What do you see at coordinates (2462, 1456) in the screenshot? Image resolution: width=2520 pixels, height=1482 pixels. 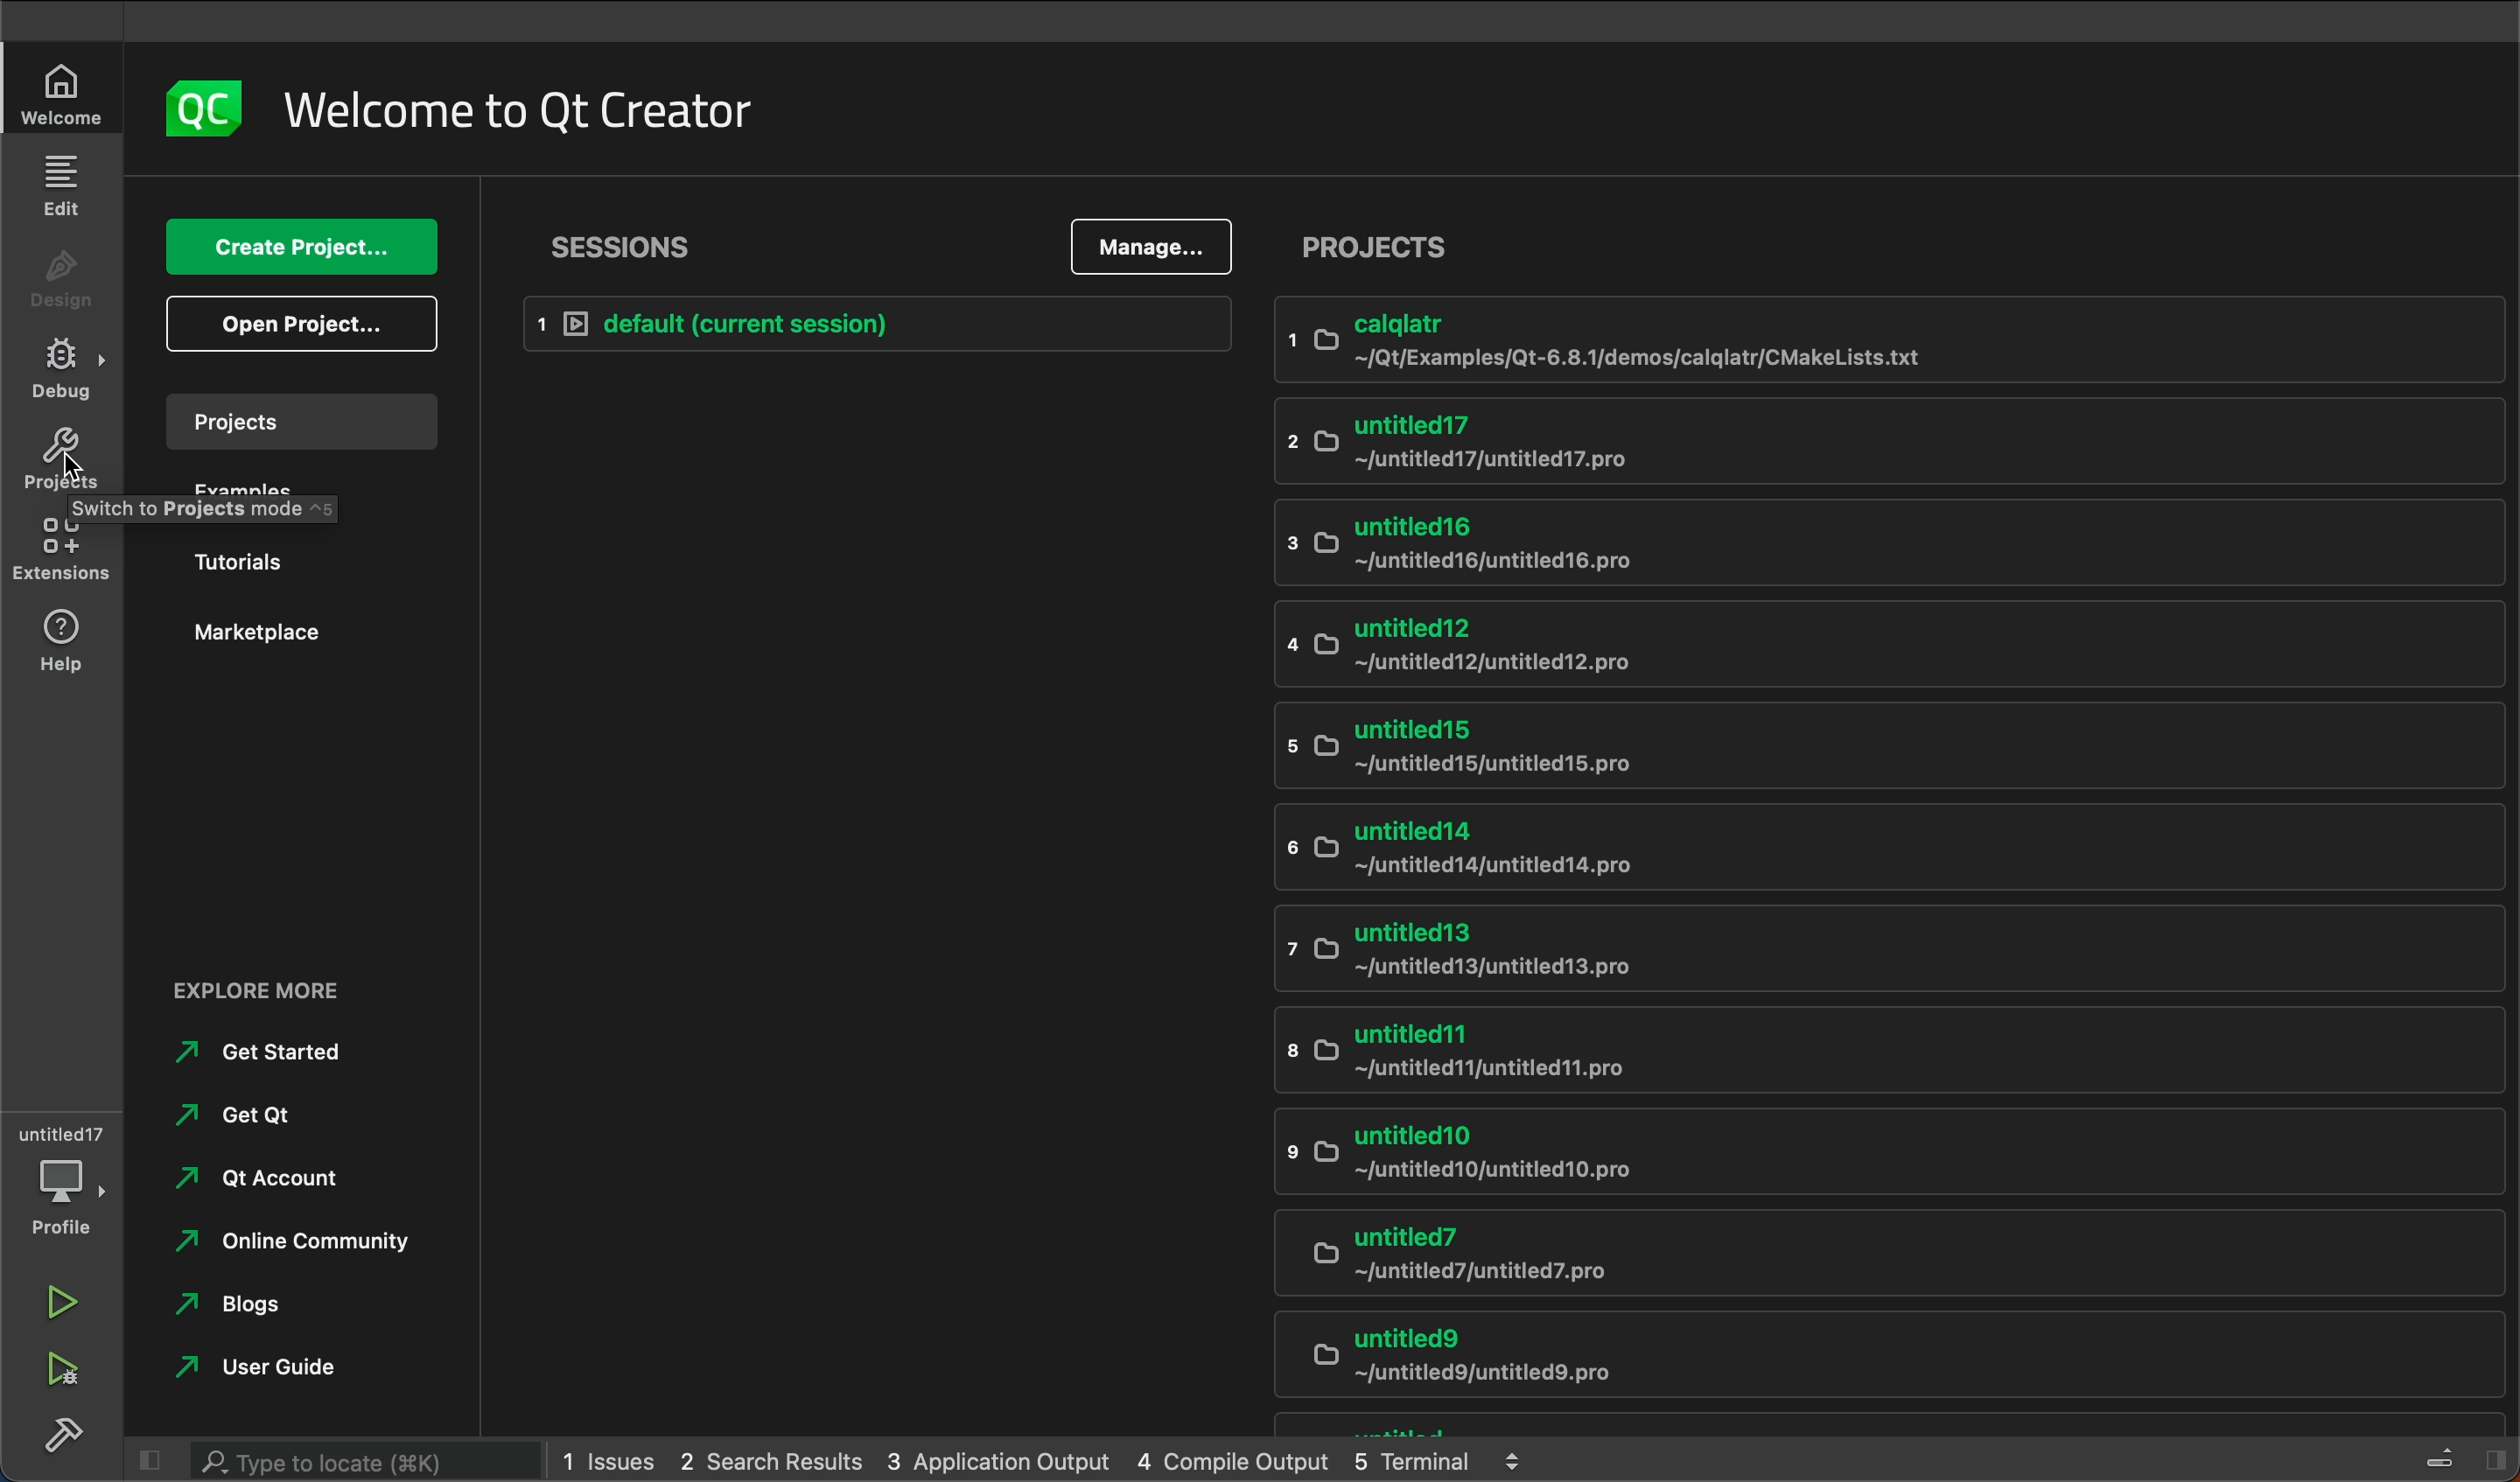 I see `toggle sidebar` at bounding box center [2462, 1456].